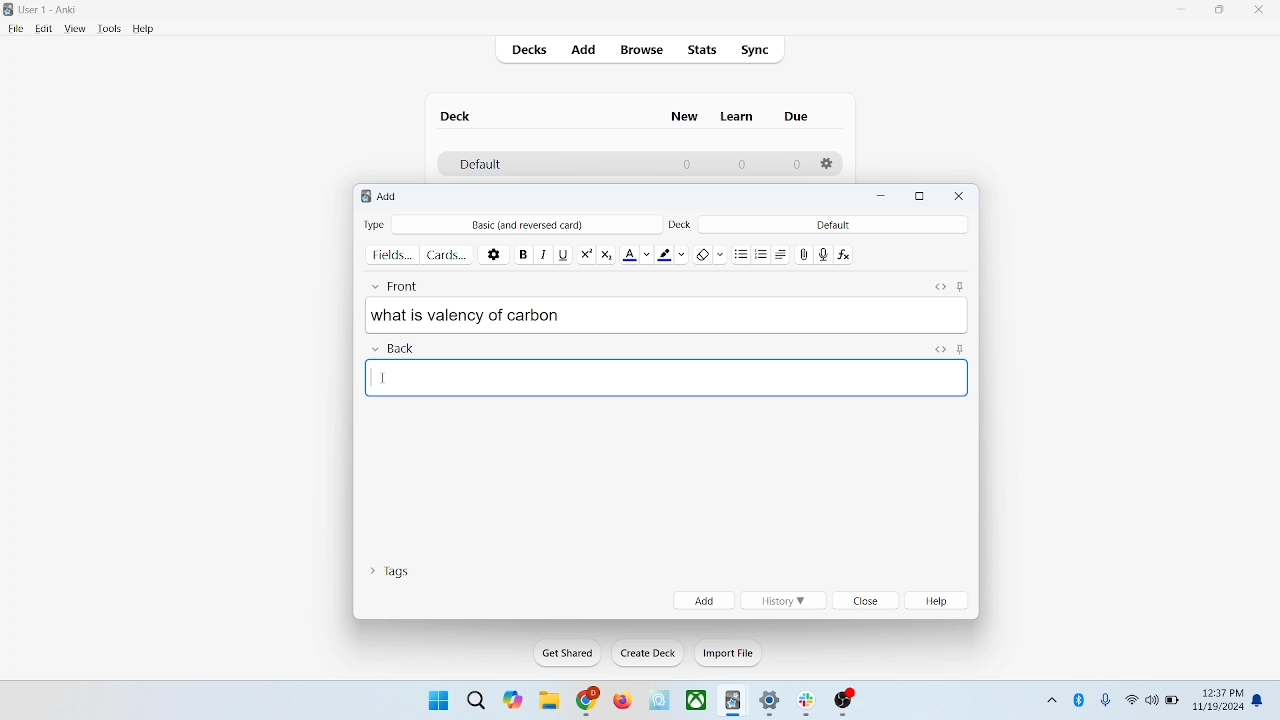 The height and width of the screenshot is (720, 1280). What do you see at coordinates (522, 252) in the screenshot?
I see `bold` at bounding box center [522, 252].